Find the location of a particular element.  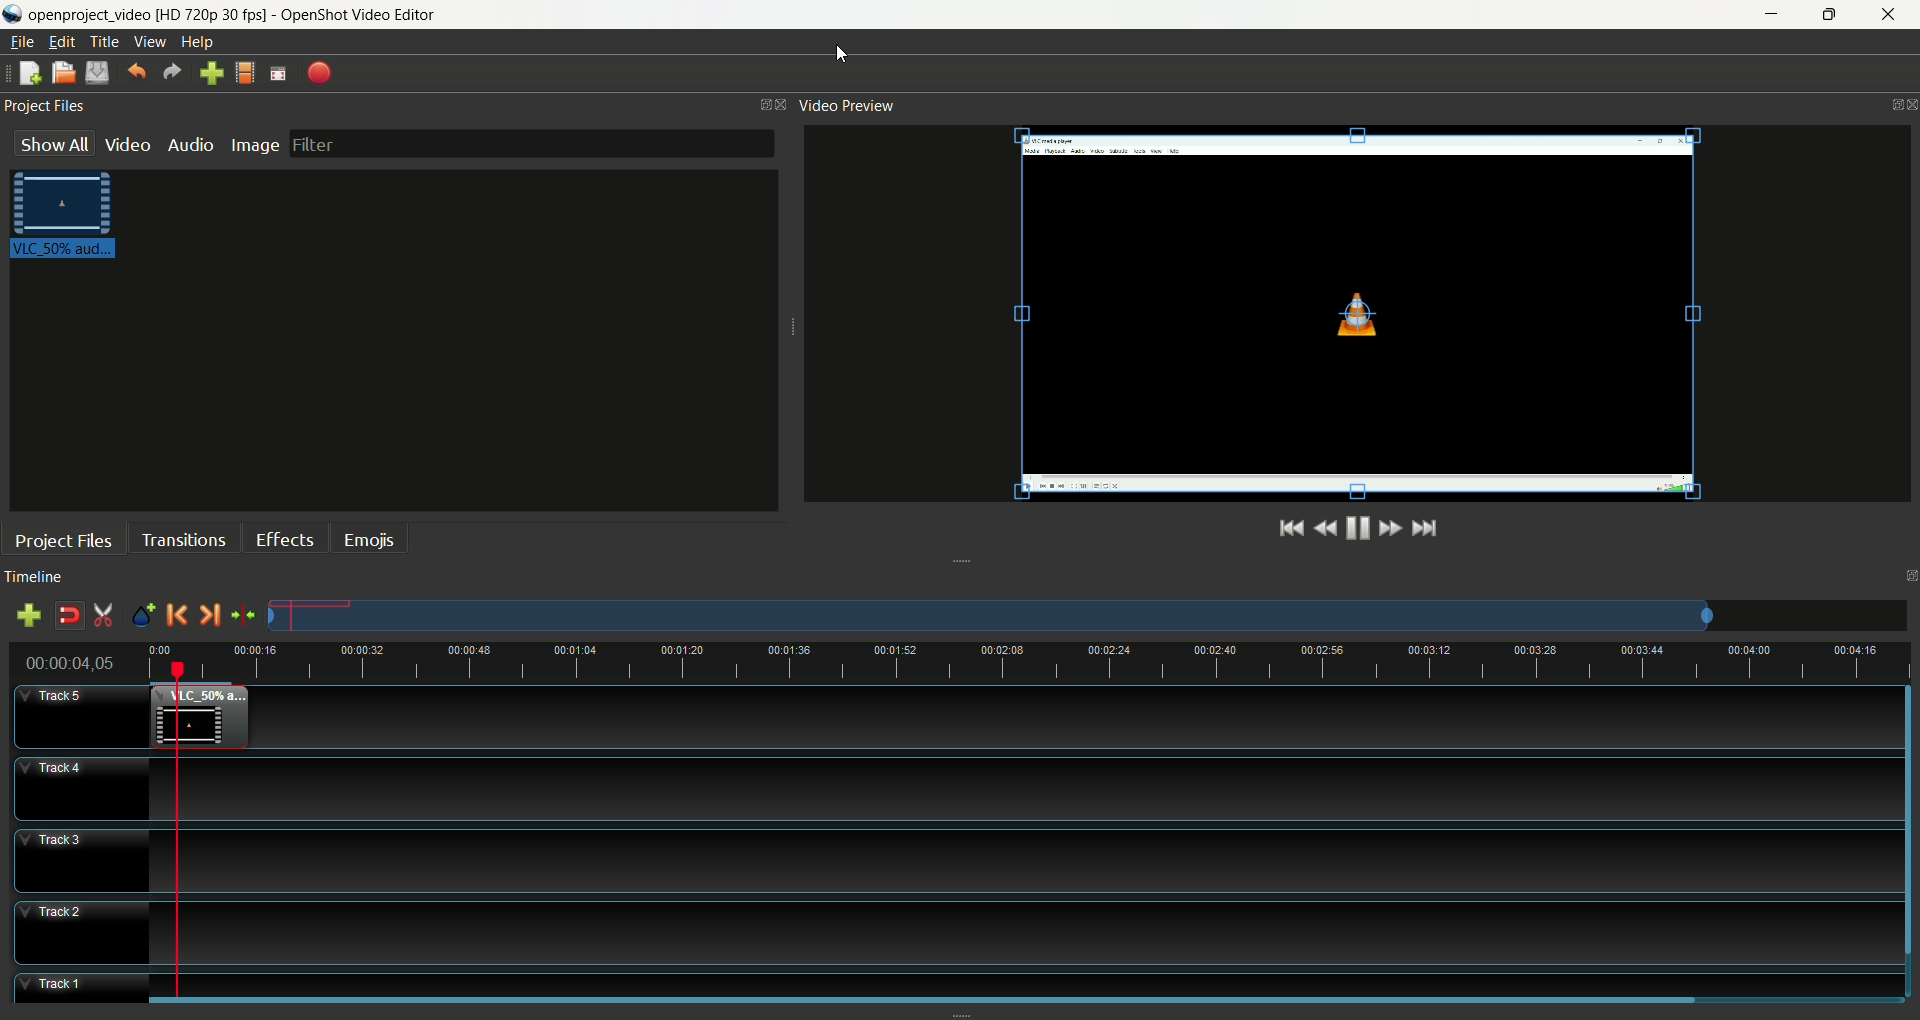

audio is located at coordinates (190, 143).